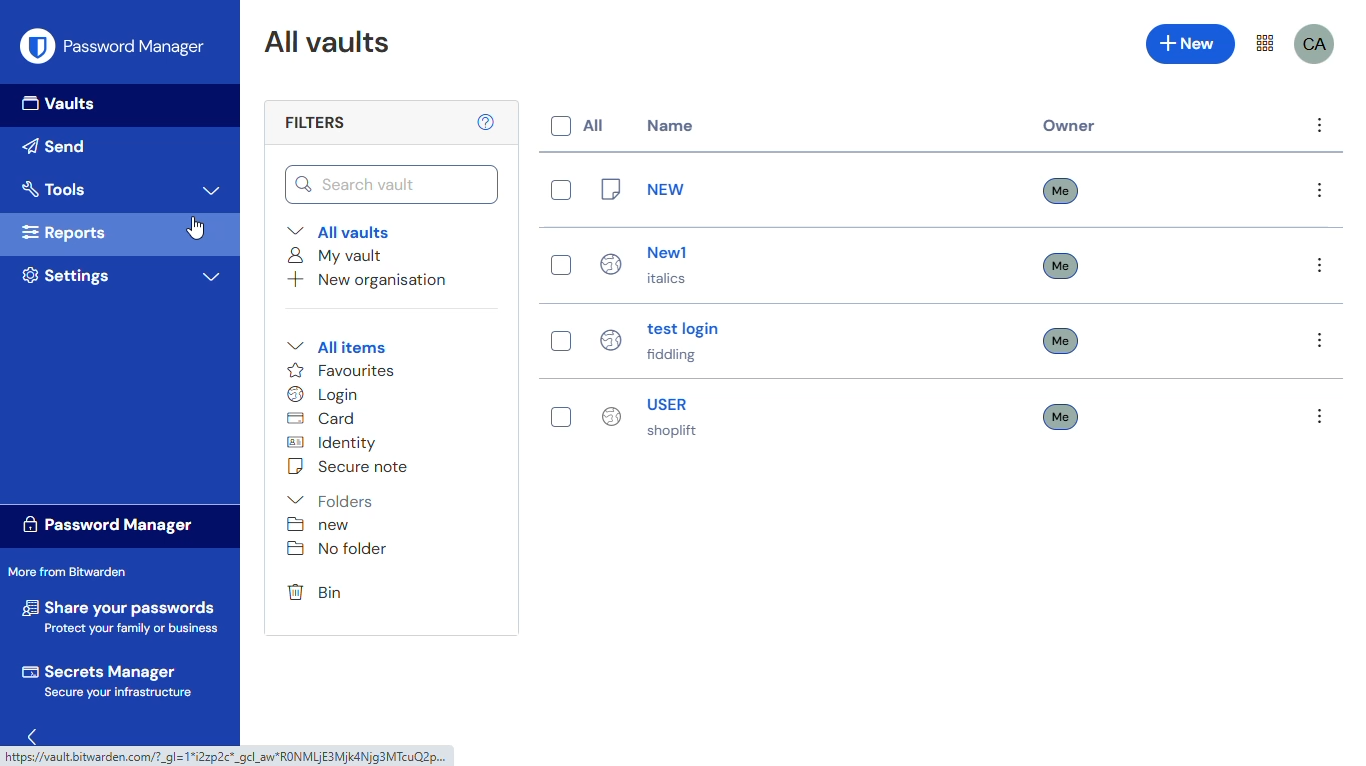 The image size is (1366, 766). I want to click on options, so click(1319, 265).